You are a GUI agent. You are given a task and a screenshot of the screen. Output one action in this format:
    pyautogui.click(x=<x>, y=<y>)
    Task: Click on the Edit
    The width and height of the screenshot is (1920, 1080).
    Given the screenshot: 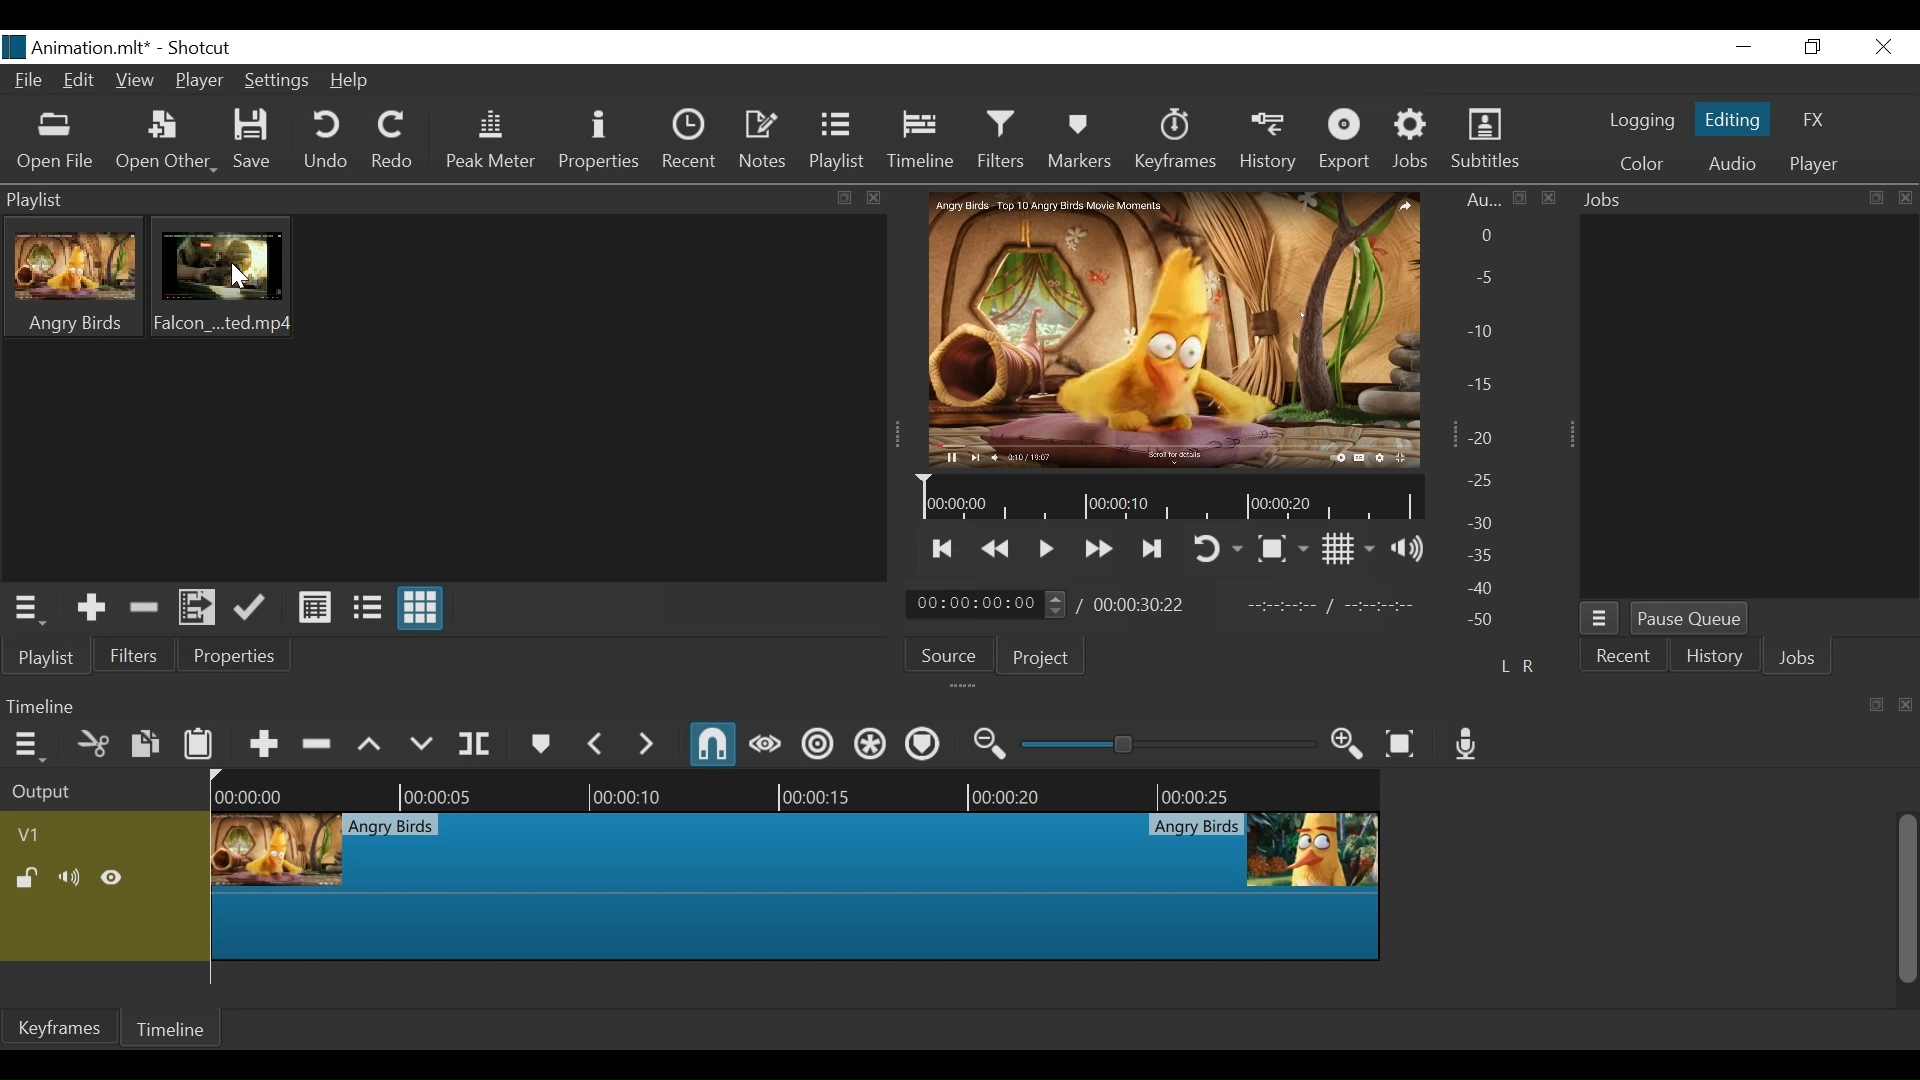 What is the action you would take?
    pyautogui.click(x=80, y=80)
    